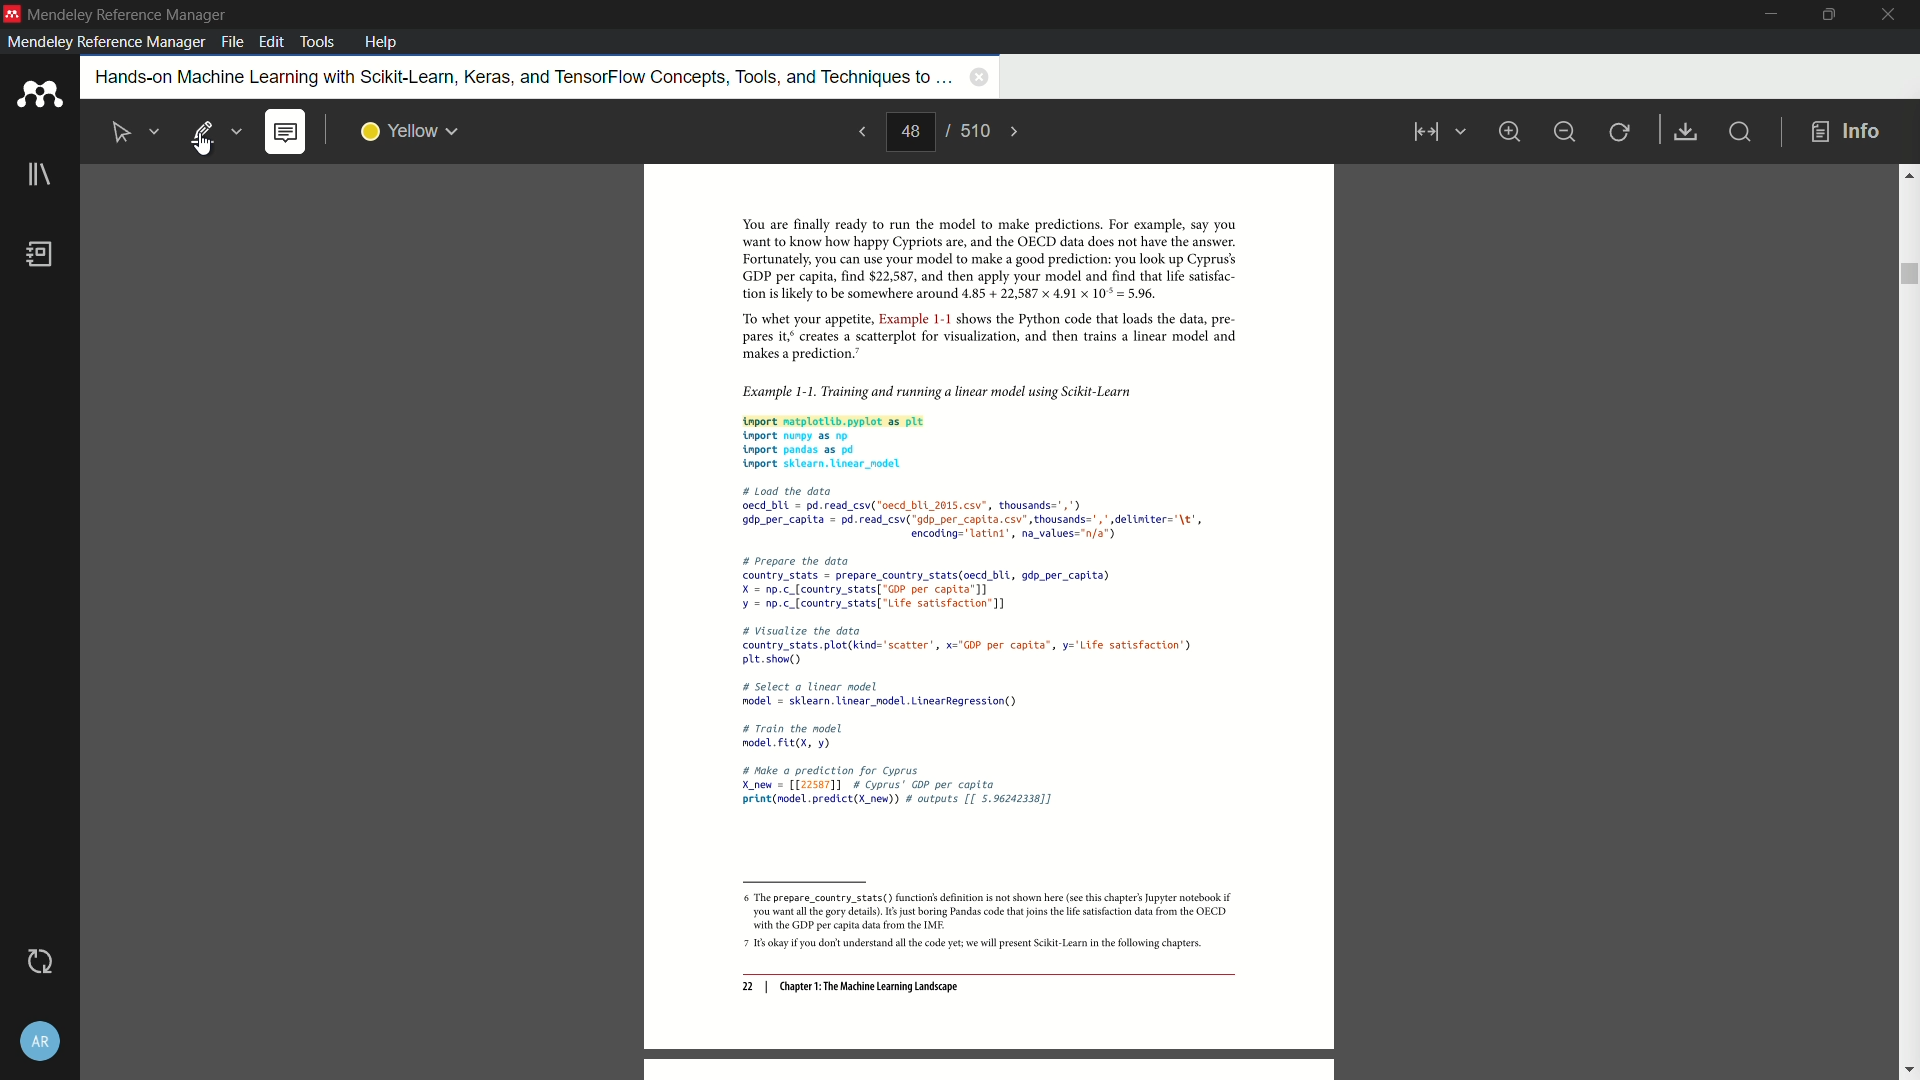 The width and height of the screenshot is (1920, 1080). I want to click on select, so click(135, 129).